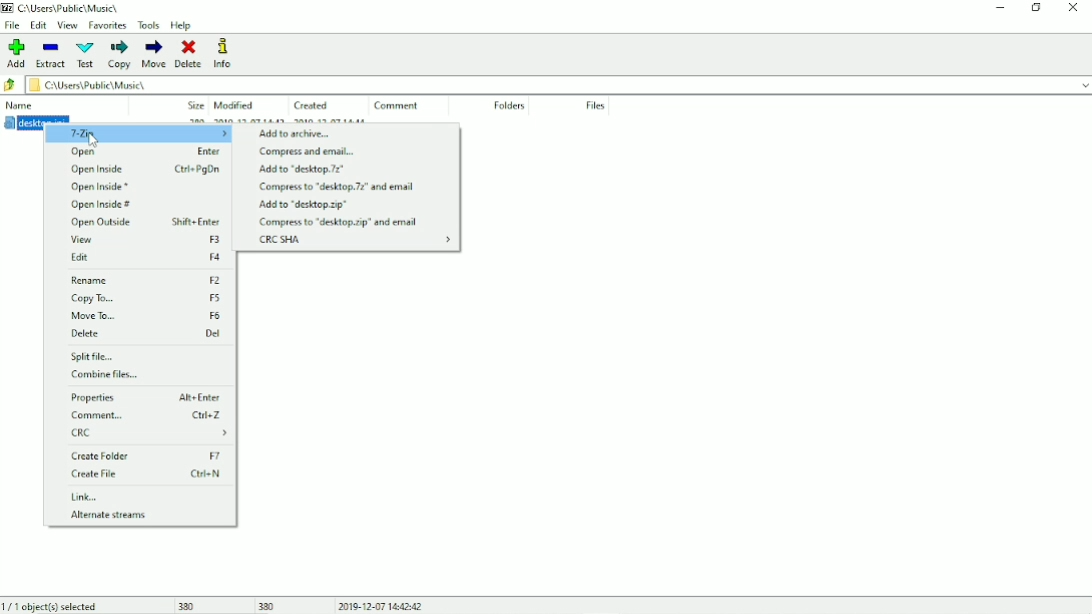 This screenshot has width=1092, height=614. I want to click on Create File, so click(148, 475).